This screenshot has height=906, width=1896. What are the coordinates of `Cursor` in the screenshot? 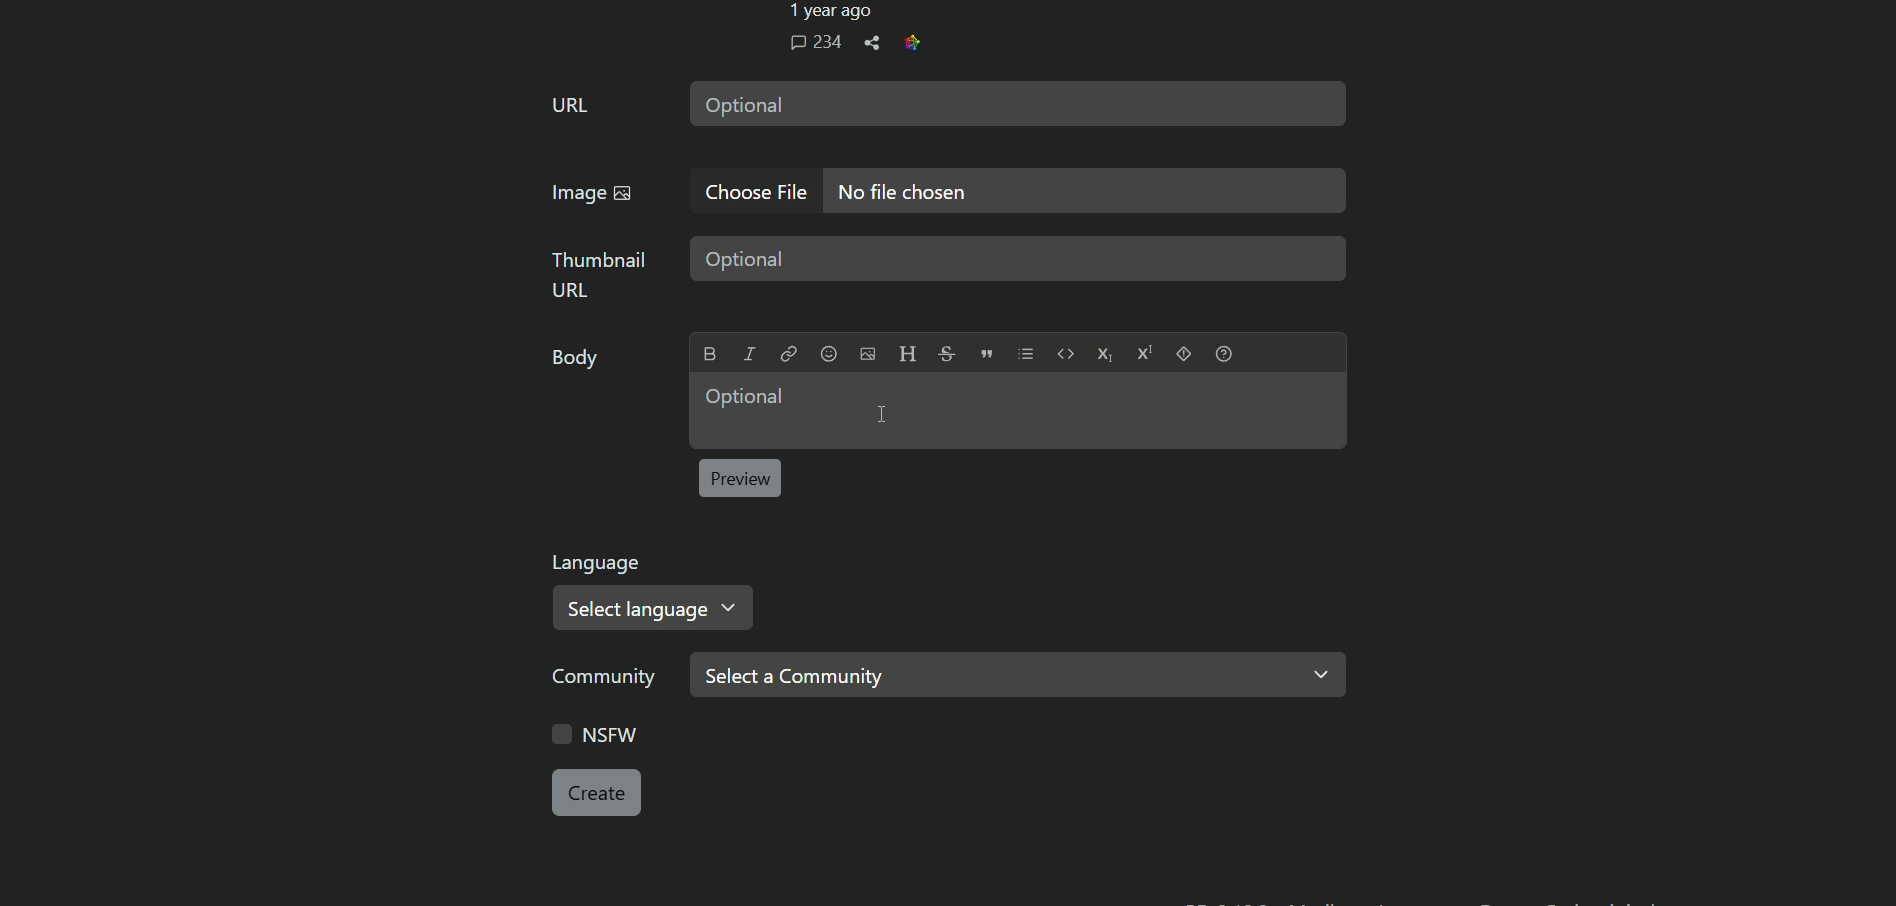 It's located at (882, 414).